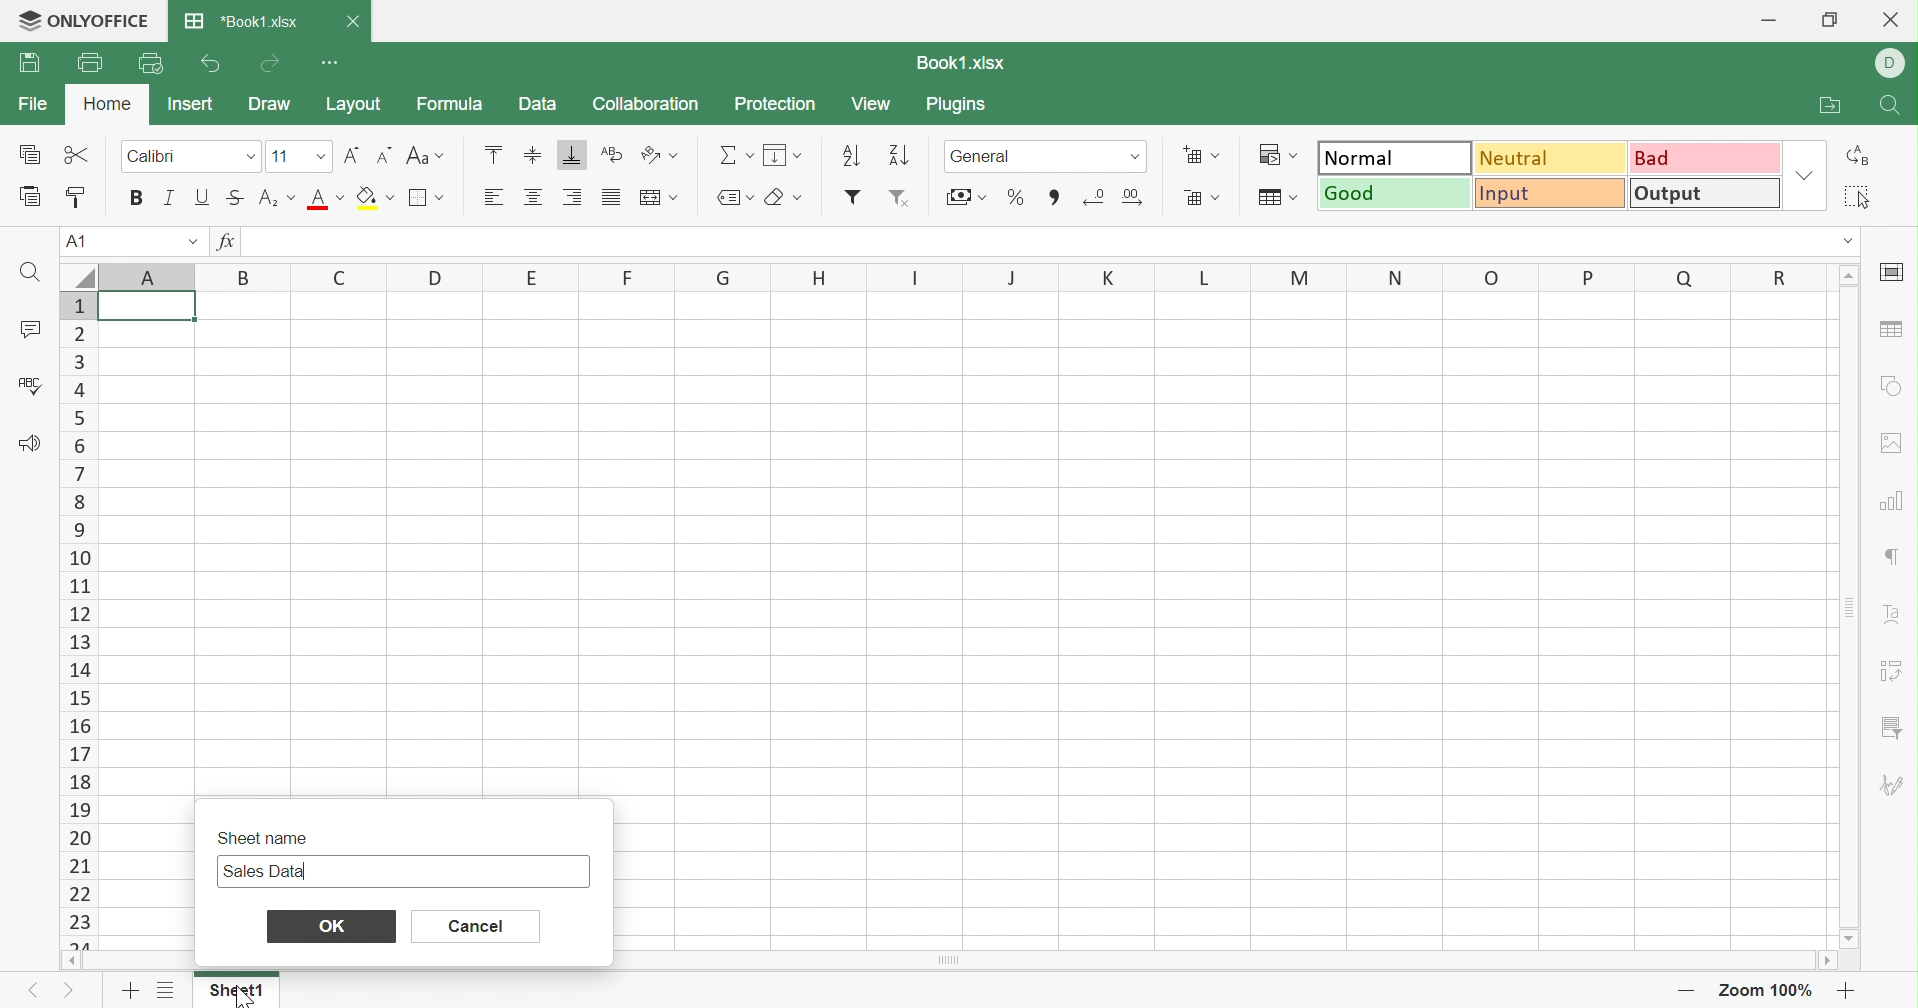 This screenshot has height=1008, width=1918. What do you see at coordinates (777, 103) in the screenshot?
I see `Protection` at bounding box center [777, 103].